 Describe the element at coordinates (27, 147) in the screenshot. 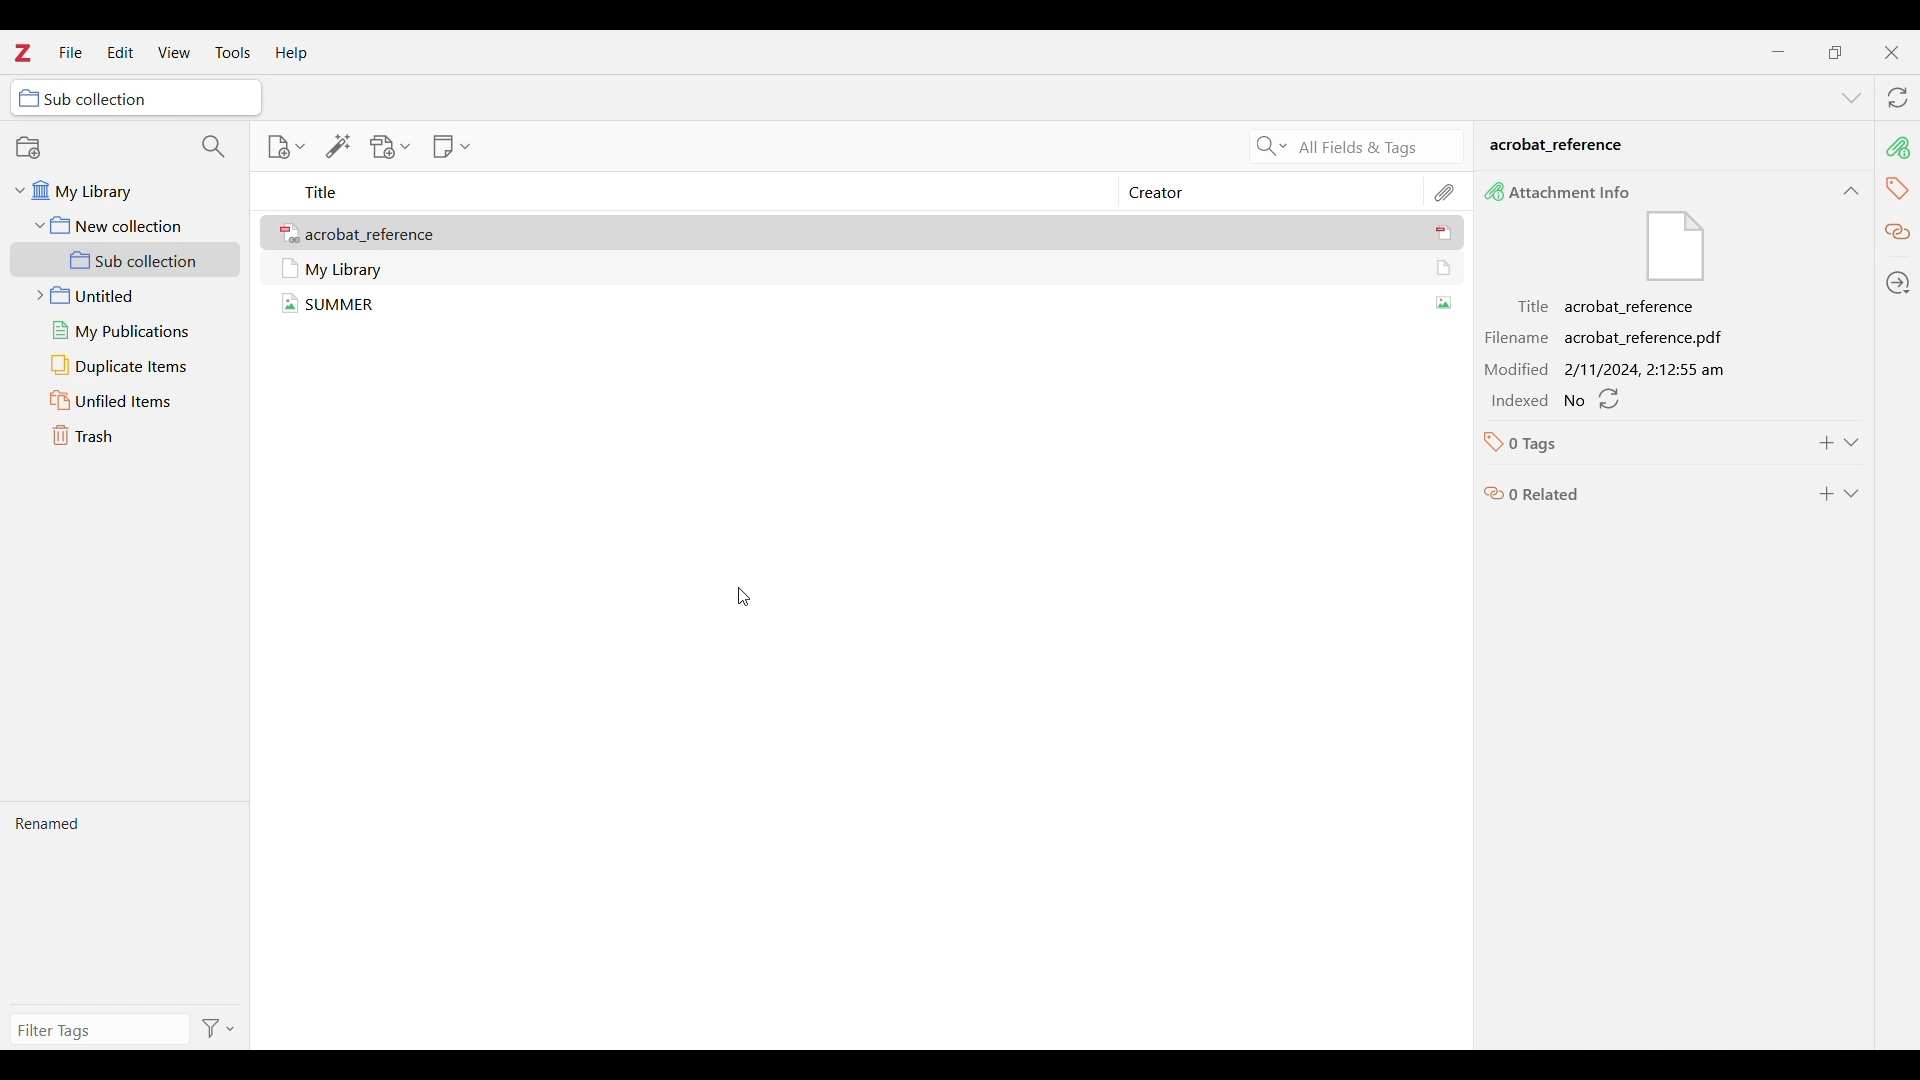

I see `Add new collection` at that location.